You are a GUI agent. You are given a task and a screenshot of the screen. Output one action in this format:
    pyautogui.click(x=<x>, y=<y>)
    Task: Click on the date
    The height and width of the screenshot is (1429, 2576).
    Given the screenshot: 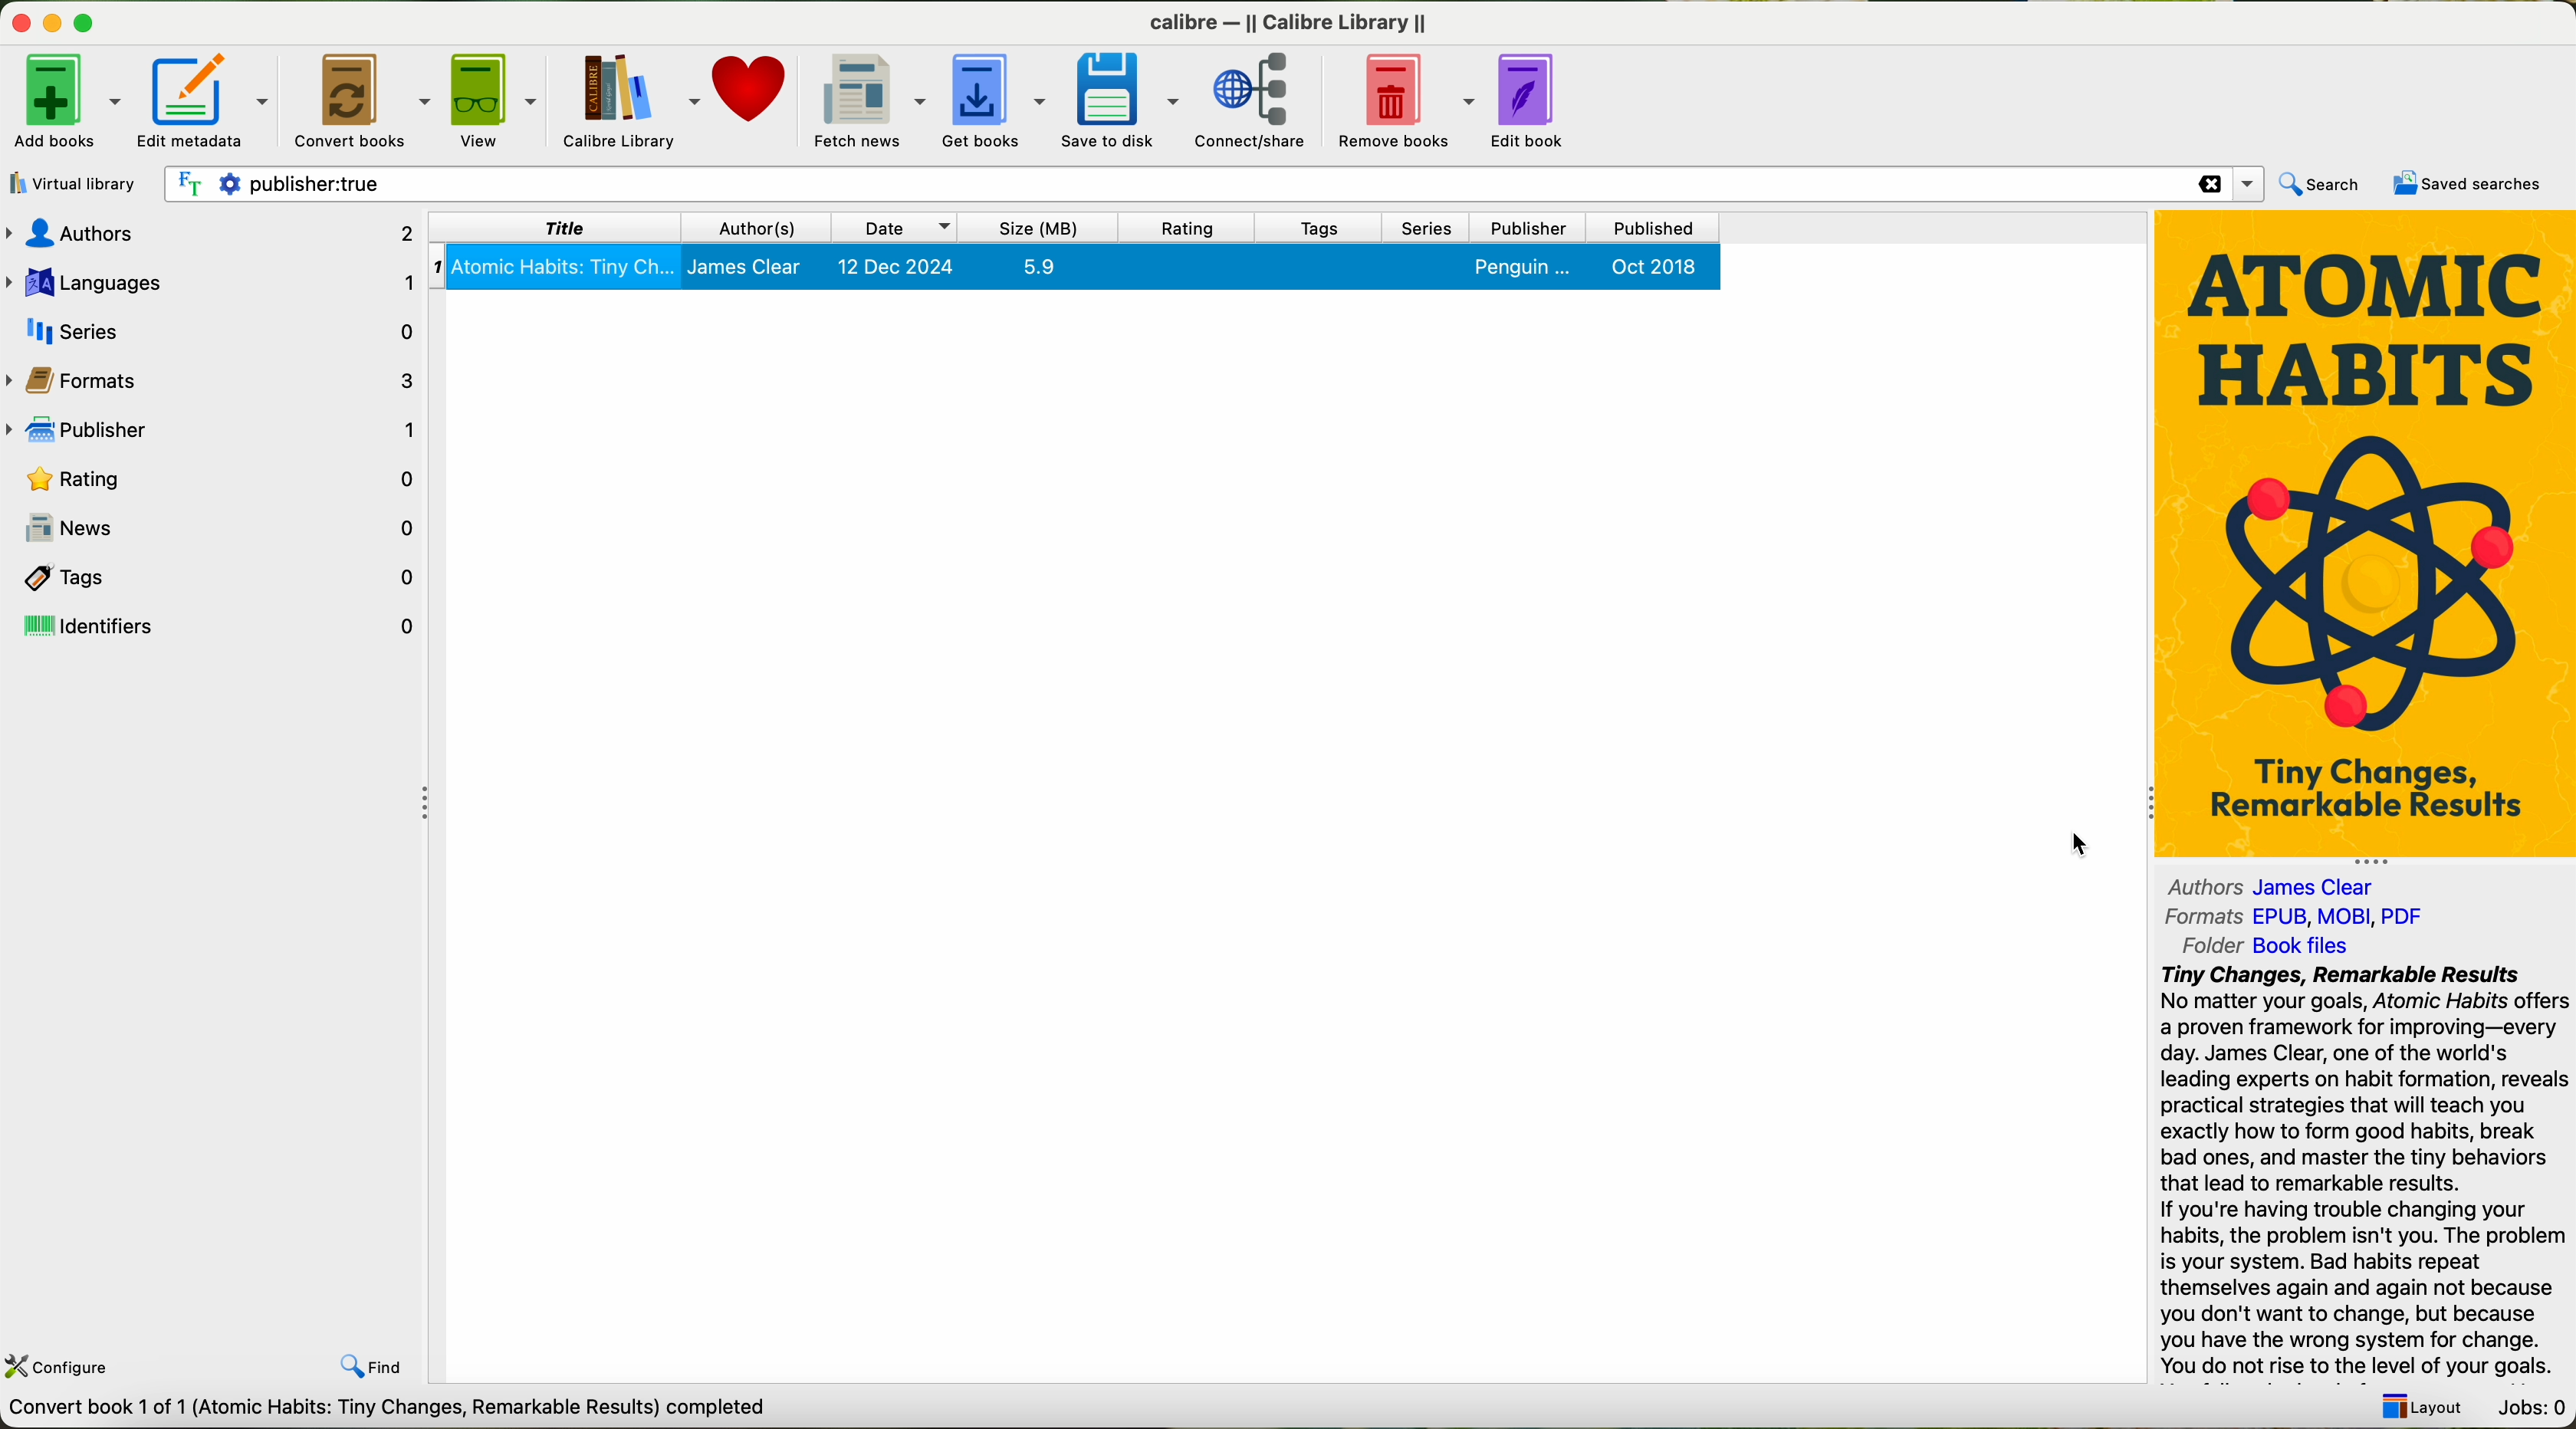 What is the action you would take?
    pyautogui.click(x=895, y=229)
    